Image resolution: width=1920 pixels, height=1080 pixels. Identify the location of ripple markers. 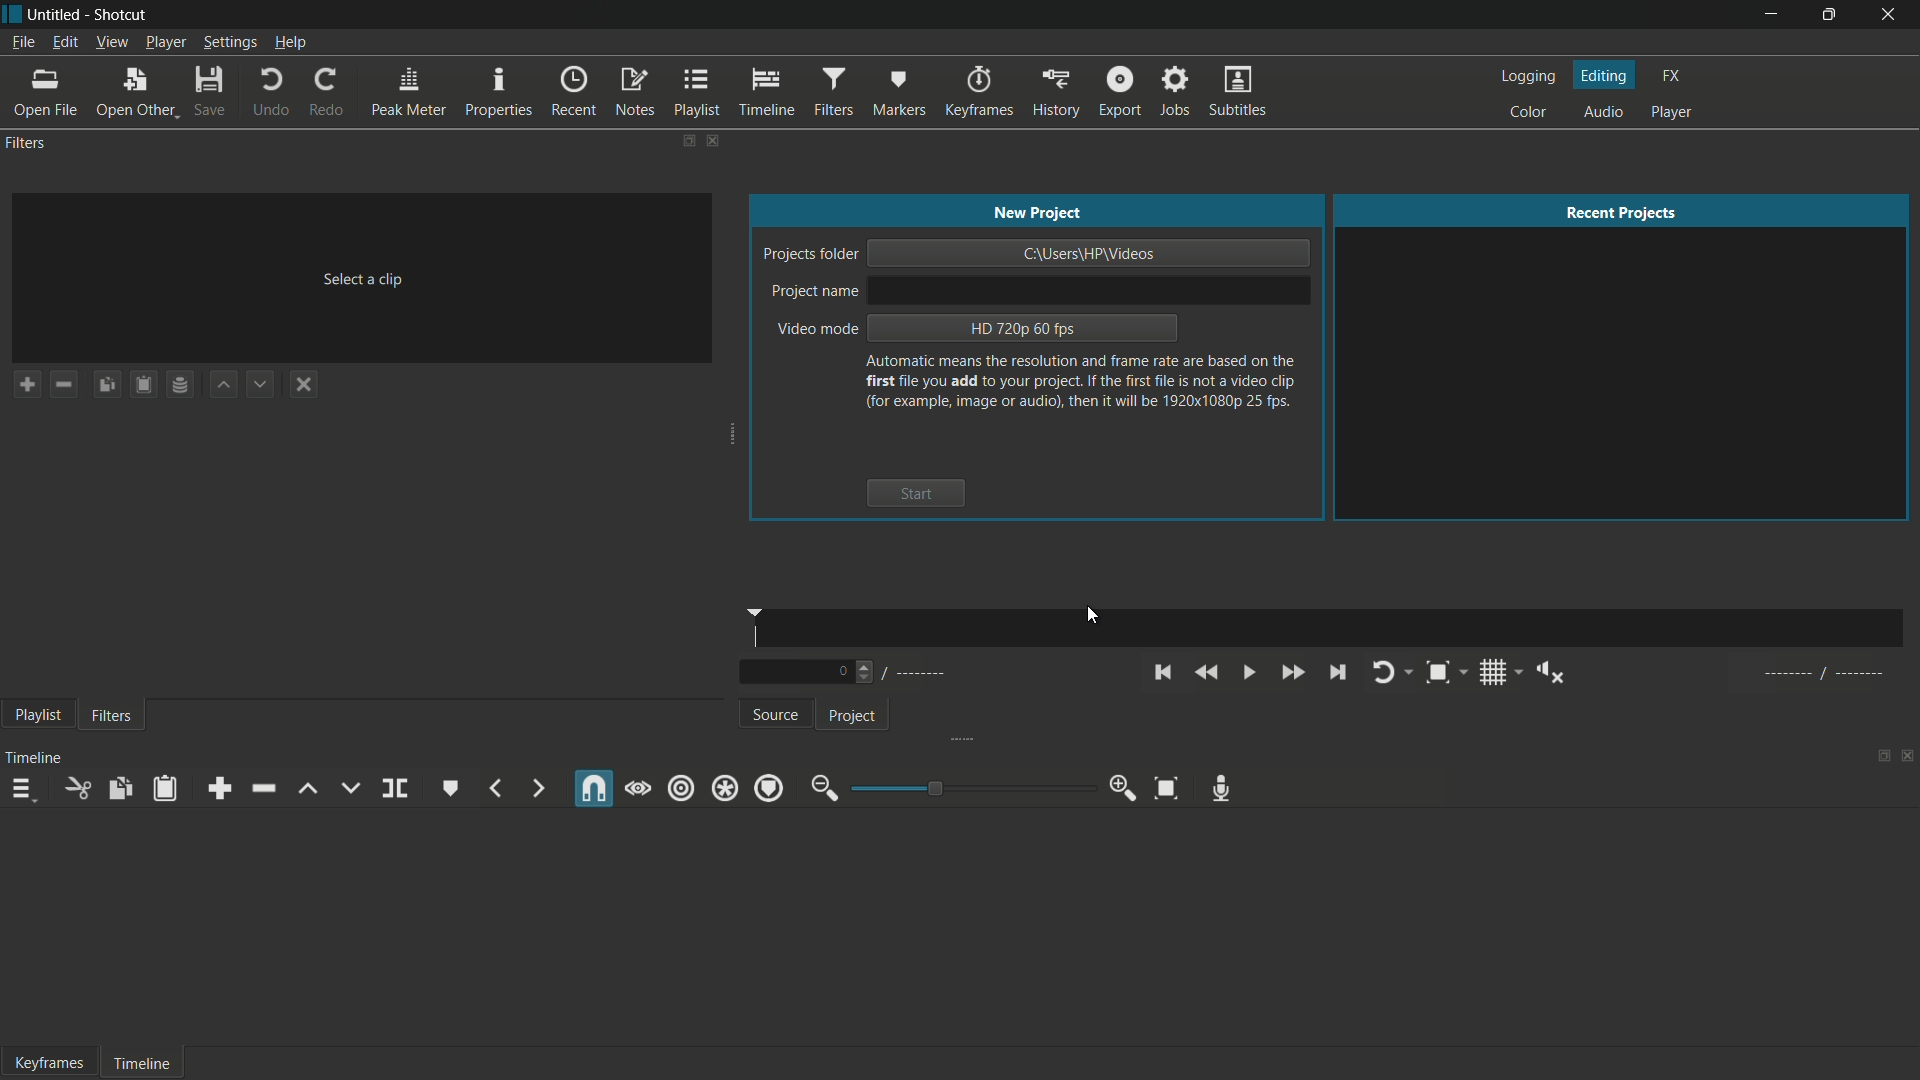
(770, 788).